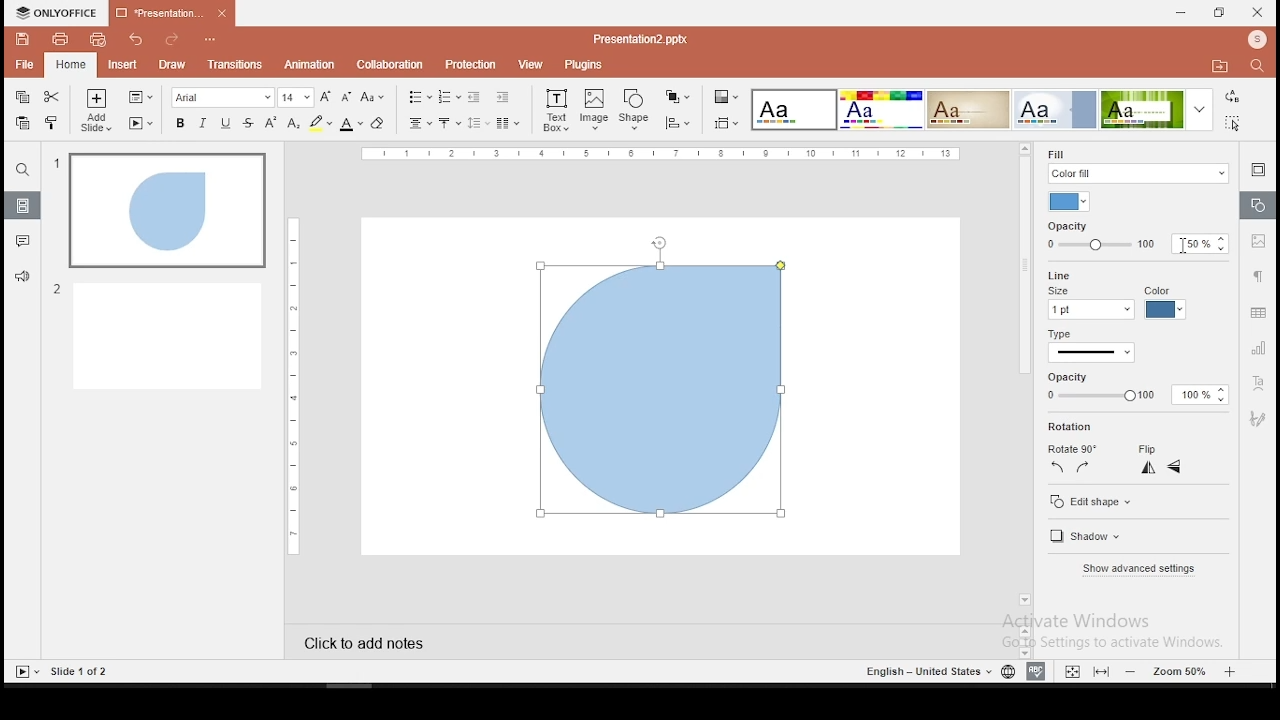 The image size is (1280, 720). Describe the element at coordinates (350, 125) in the screenshot. I see `font color` at that location.